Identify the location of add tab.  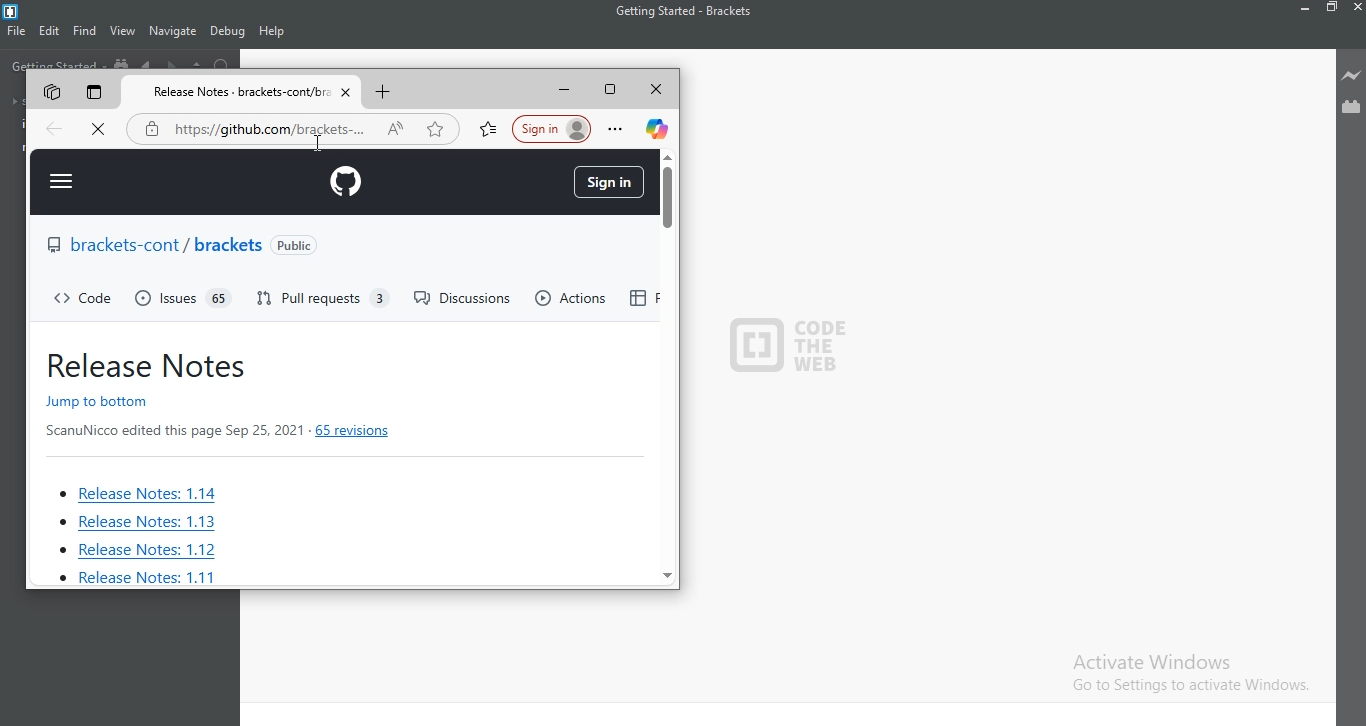
(385, 92).